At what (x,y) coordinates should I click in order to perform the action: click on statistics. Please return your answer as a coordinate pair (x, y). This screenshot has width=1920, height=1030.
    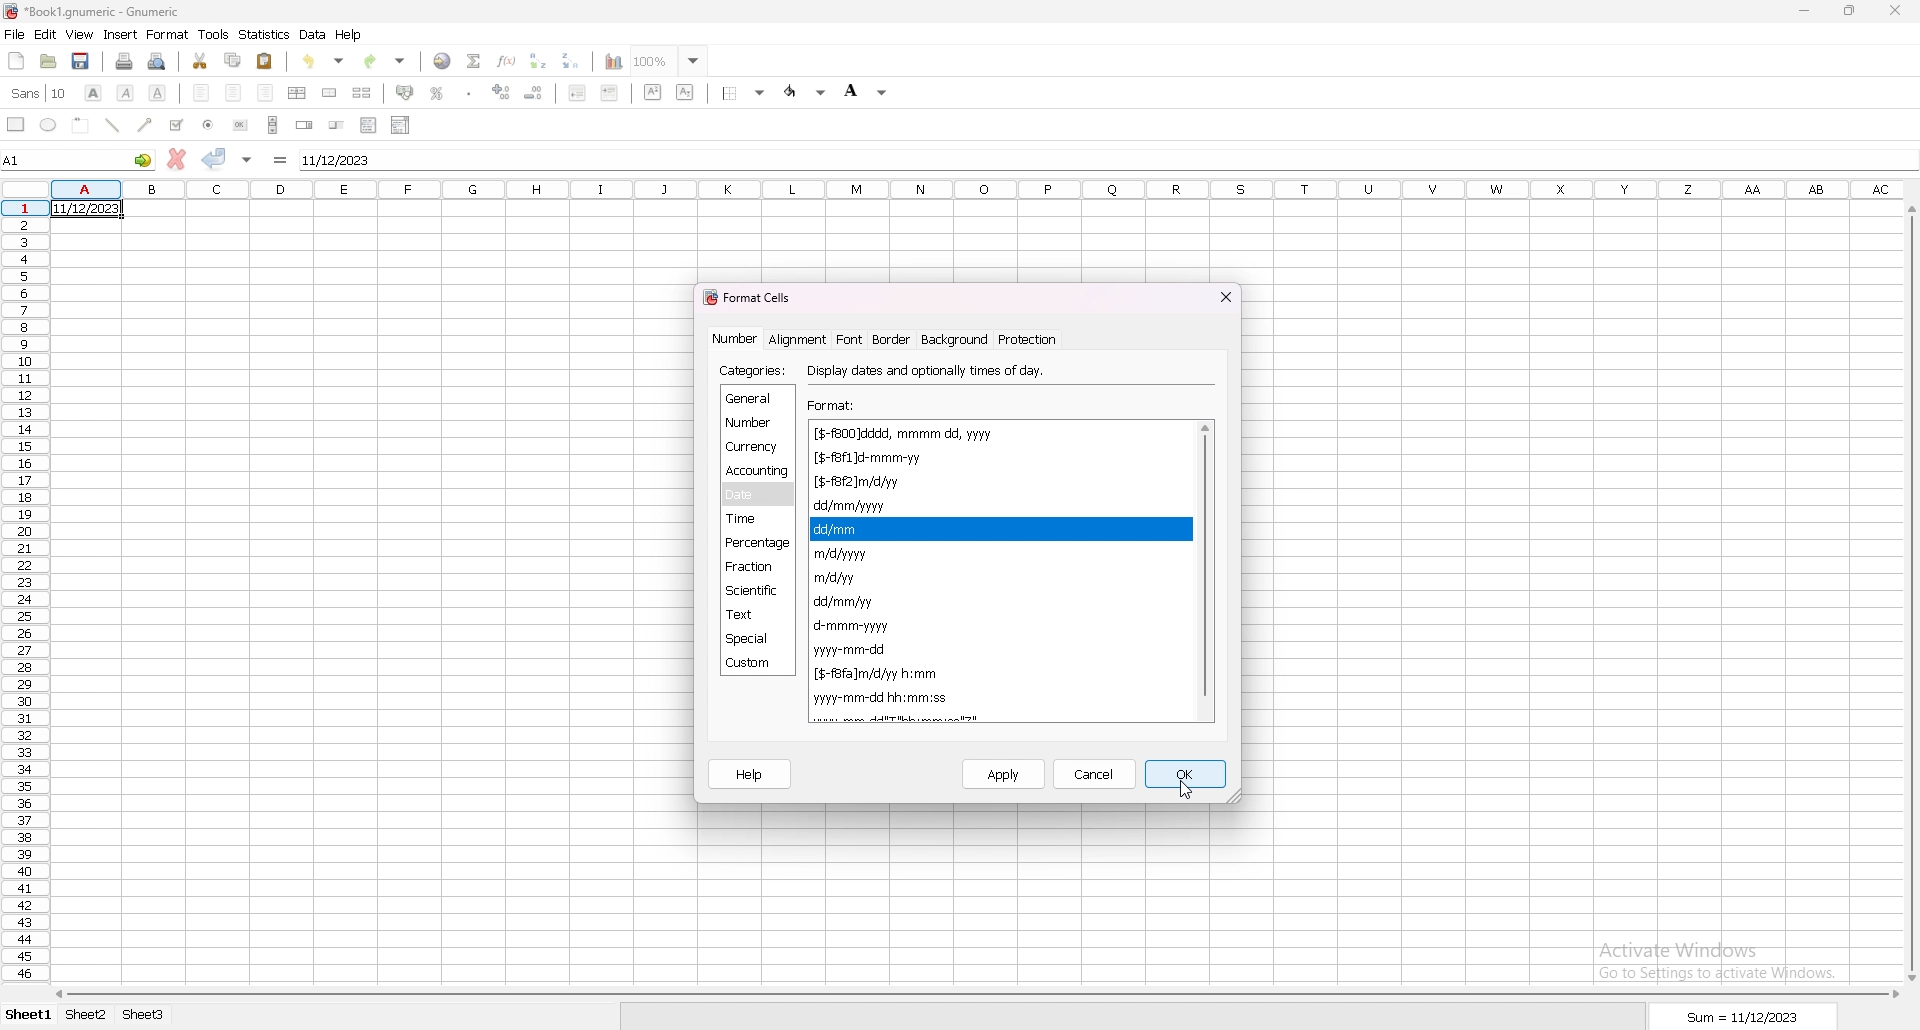
    Looking at the image, I should click on (266, 34).